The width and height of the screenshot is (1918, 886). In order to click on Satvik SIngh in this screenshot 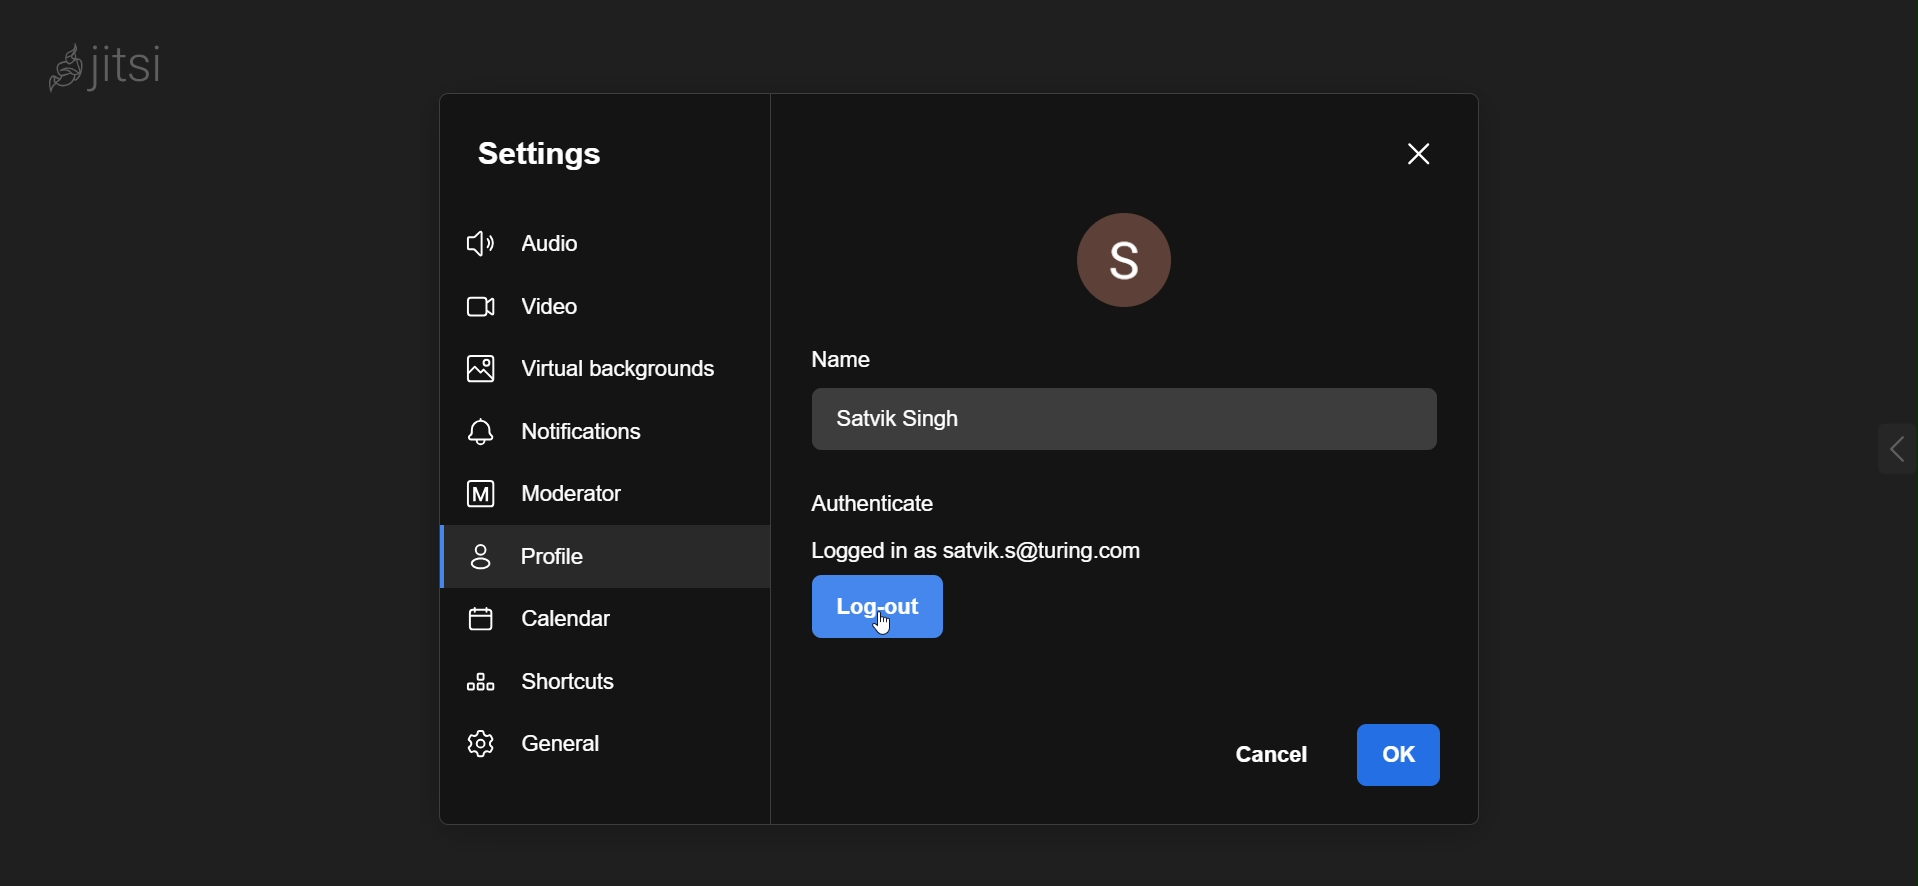, I will do `click(1125, 423)`.